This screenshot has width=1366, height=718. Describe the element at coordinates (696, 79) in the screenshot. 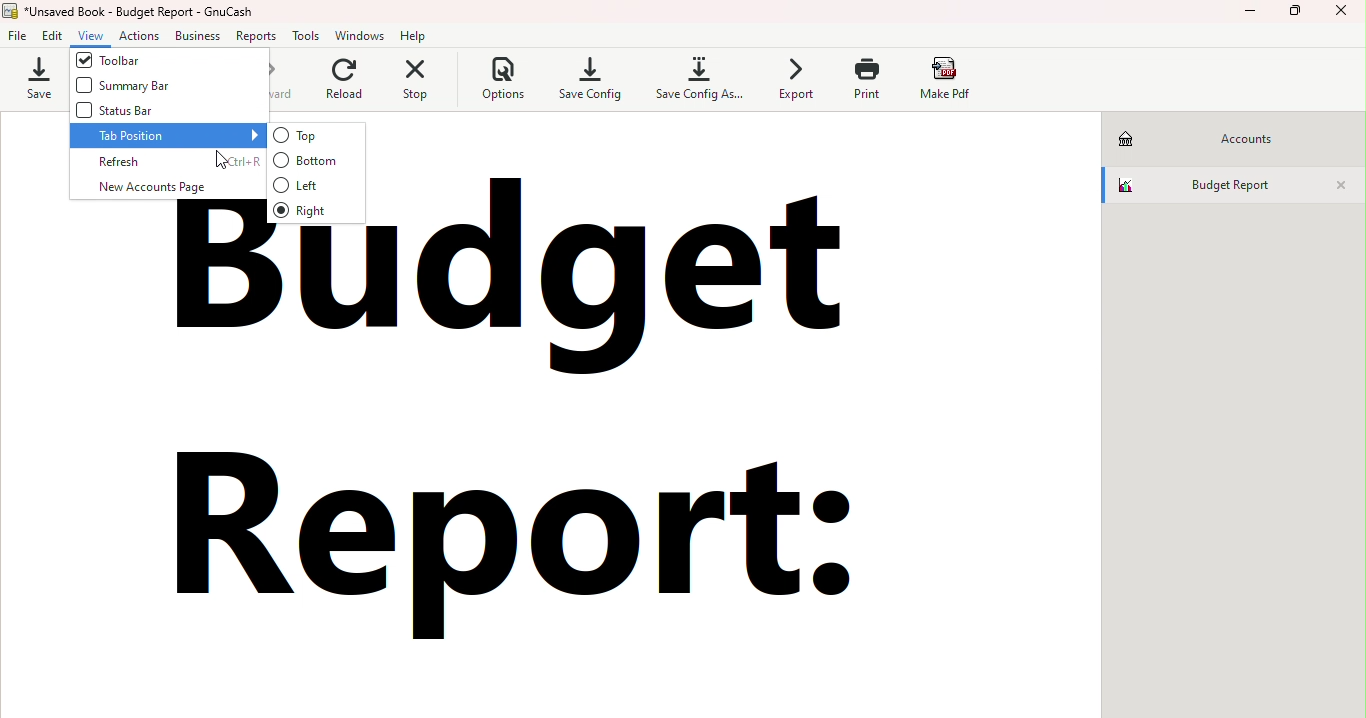

I see `Save config as` at that location.